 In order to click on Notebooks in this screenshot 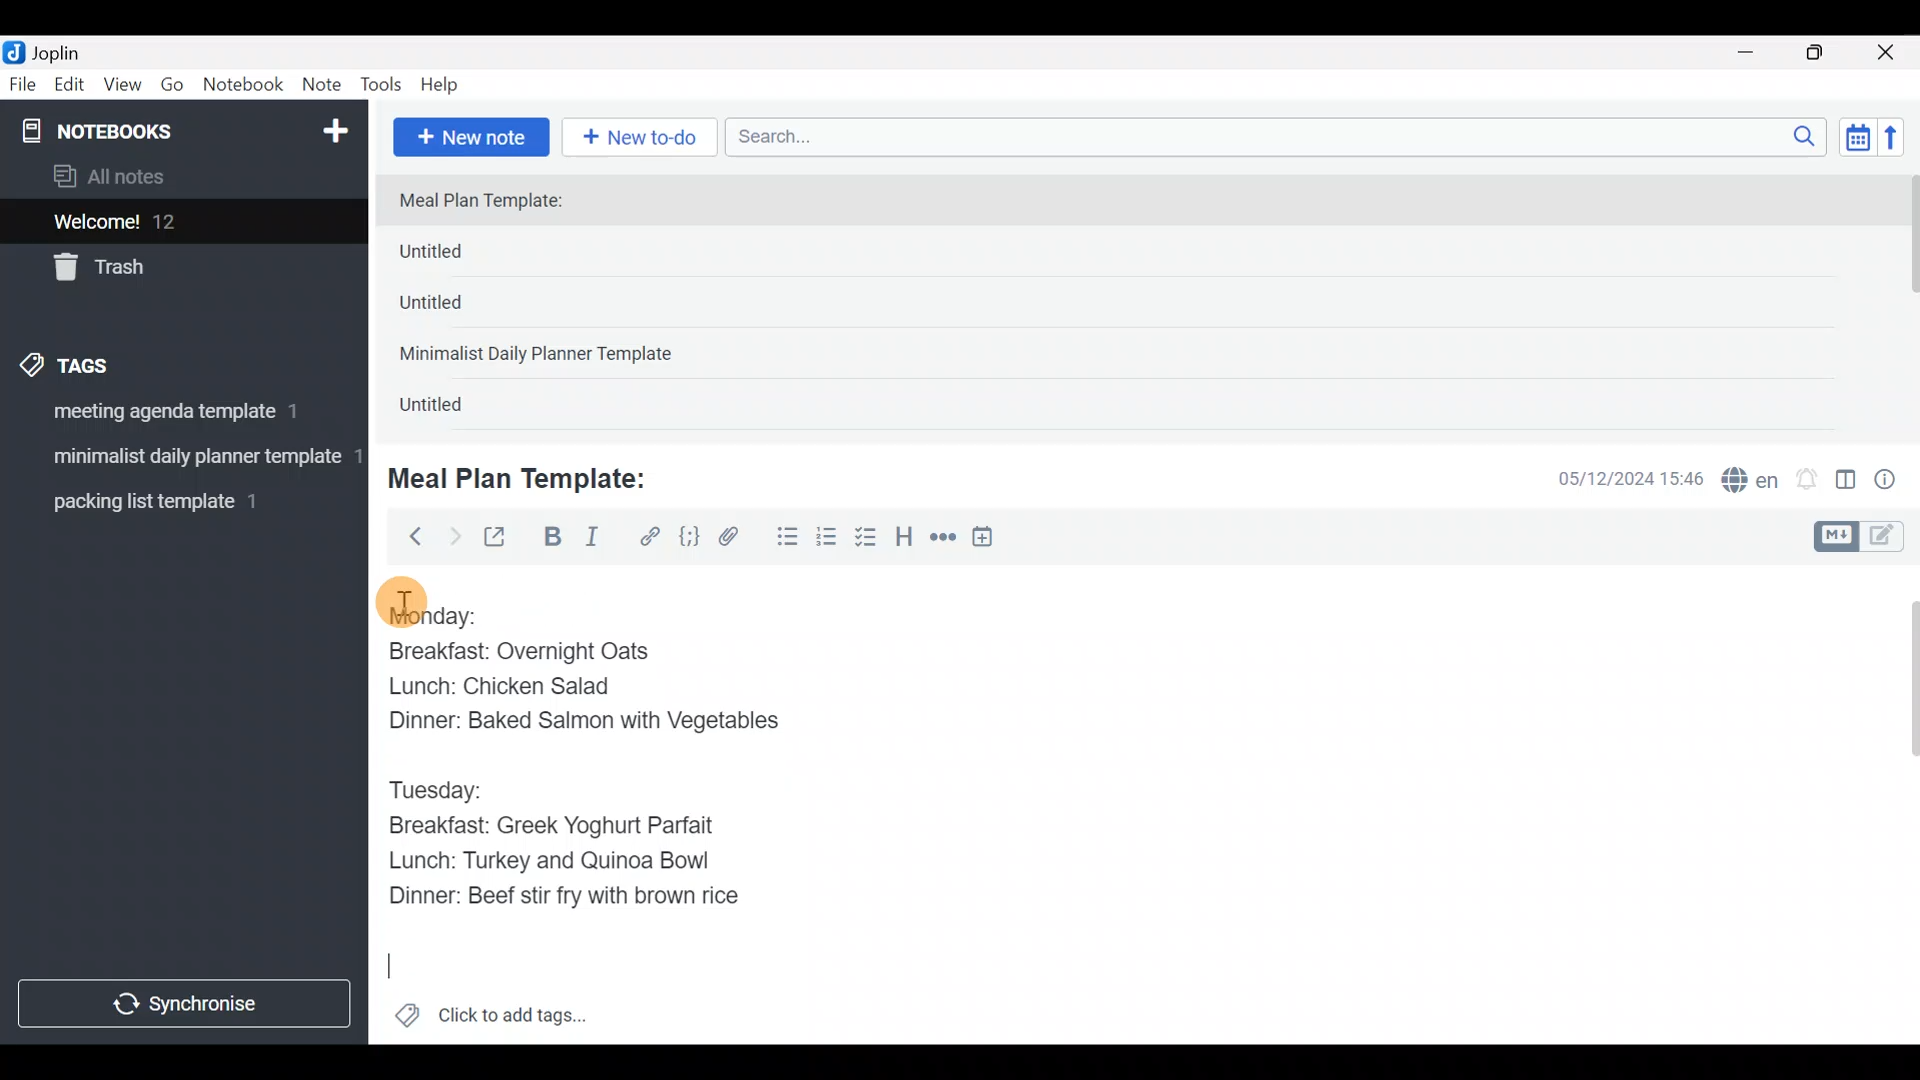, I will do `click(141, 130)`.